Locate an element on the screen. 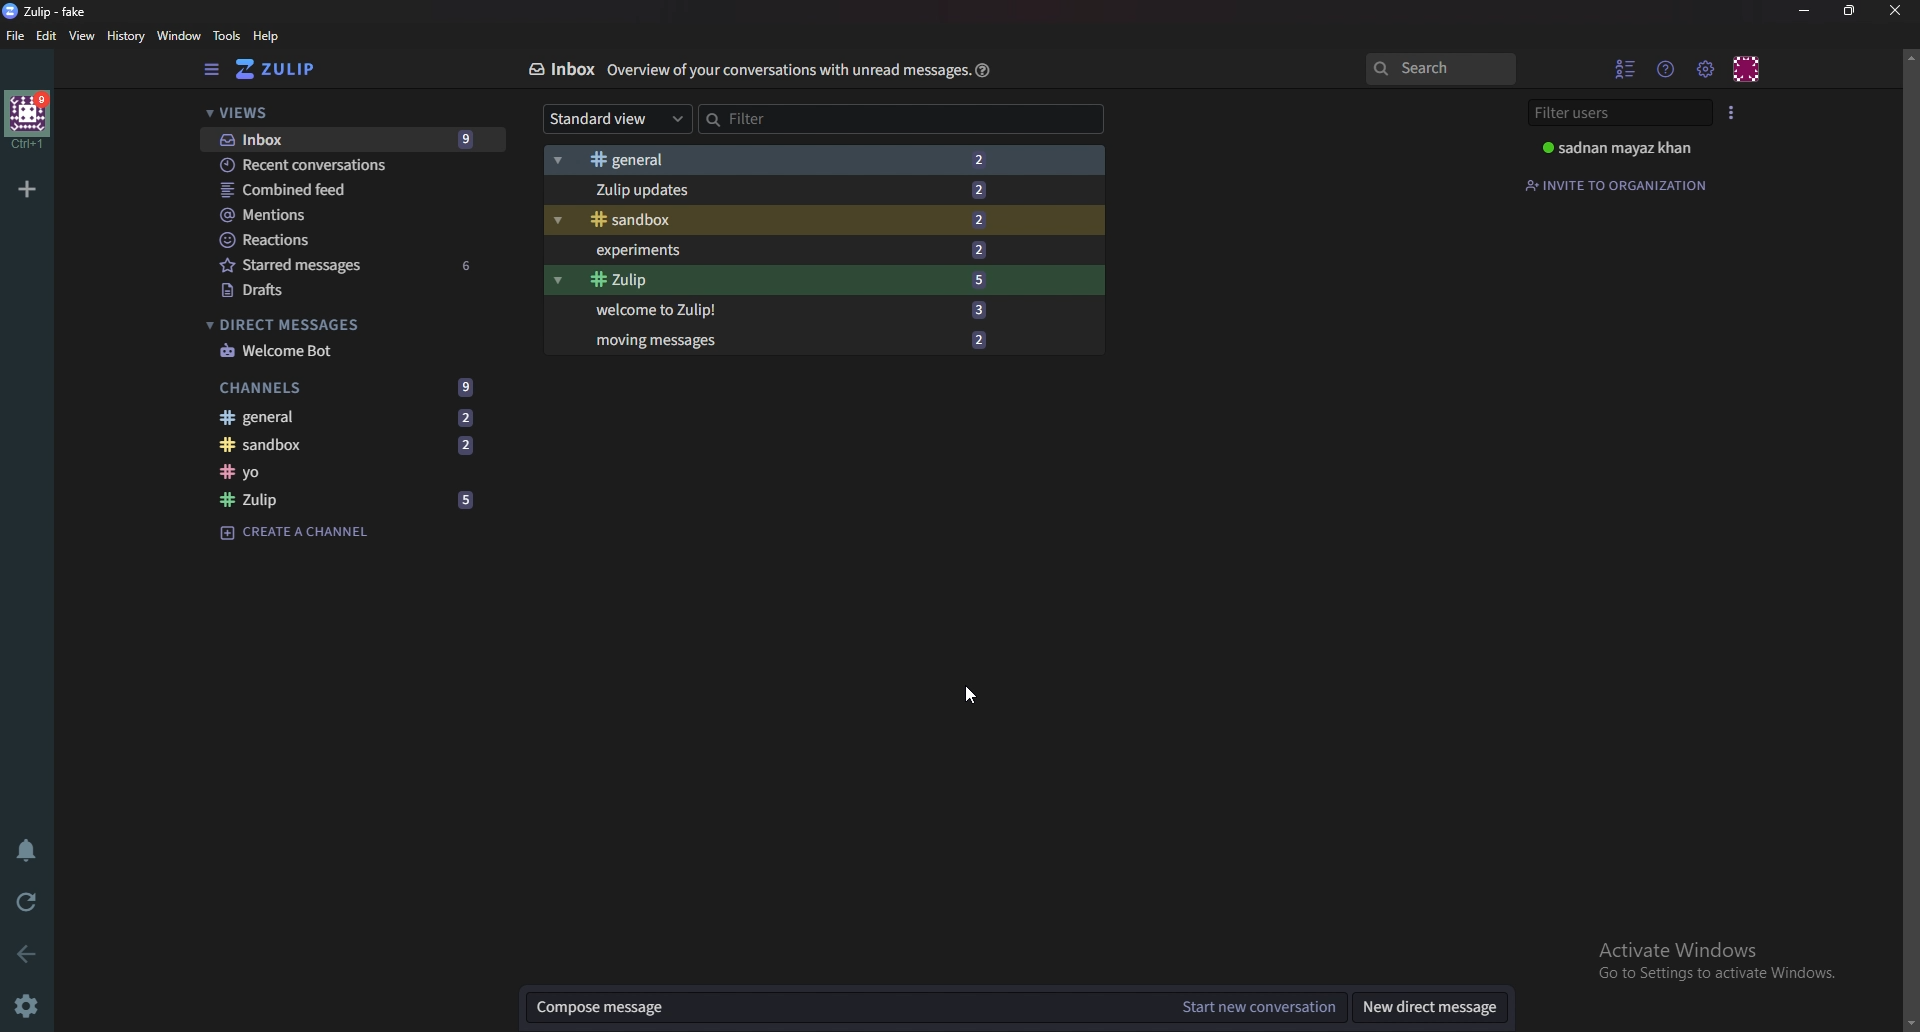 The width and height of the screenshot is (1920, 1032). Experiments is located at coordinates (827, 252).